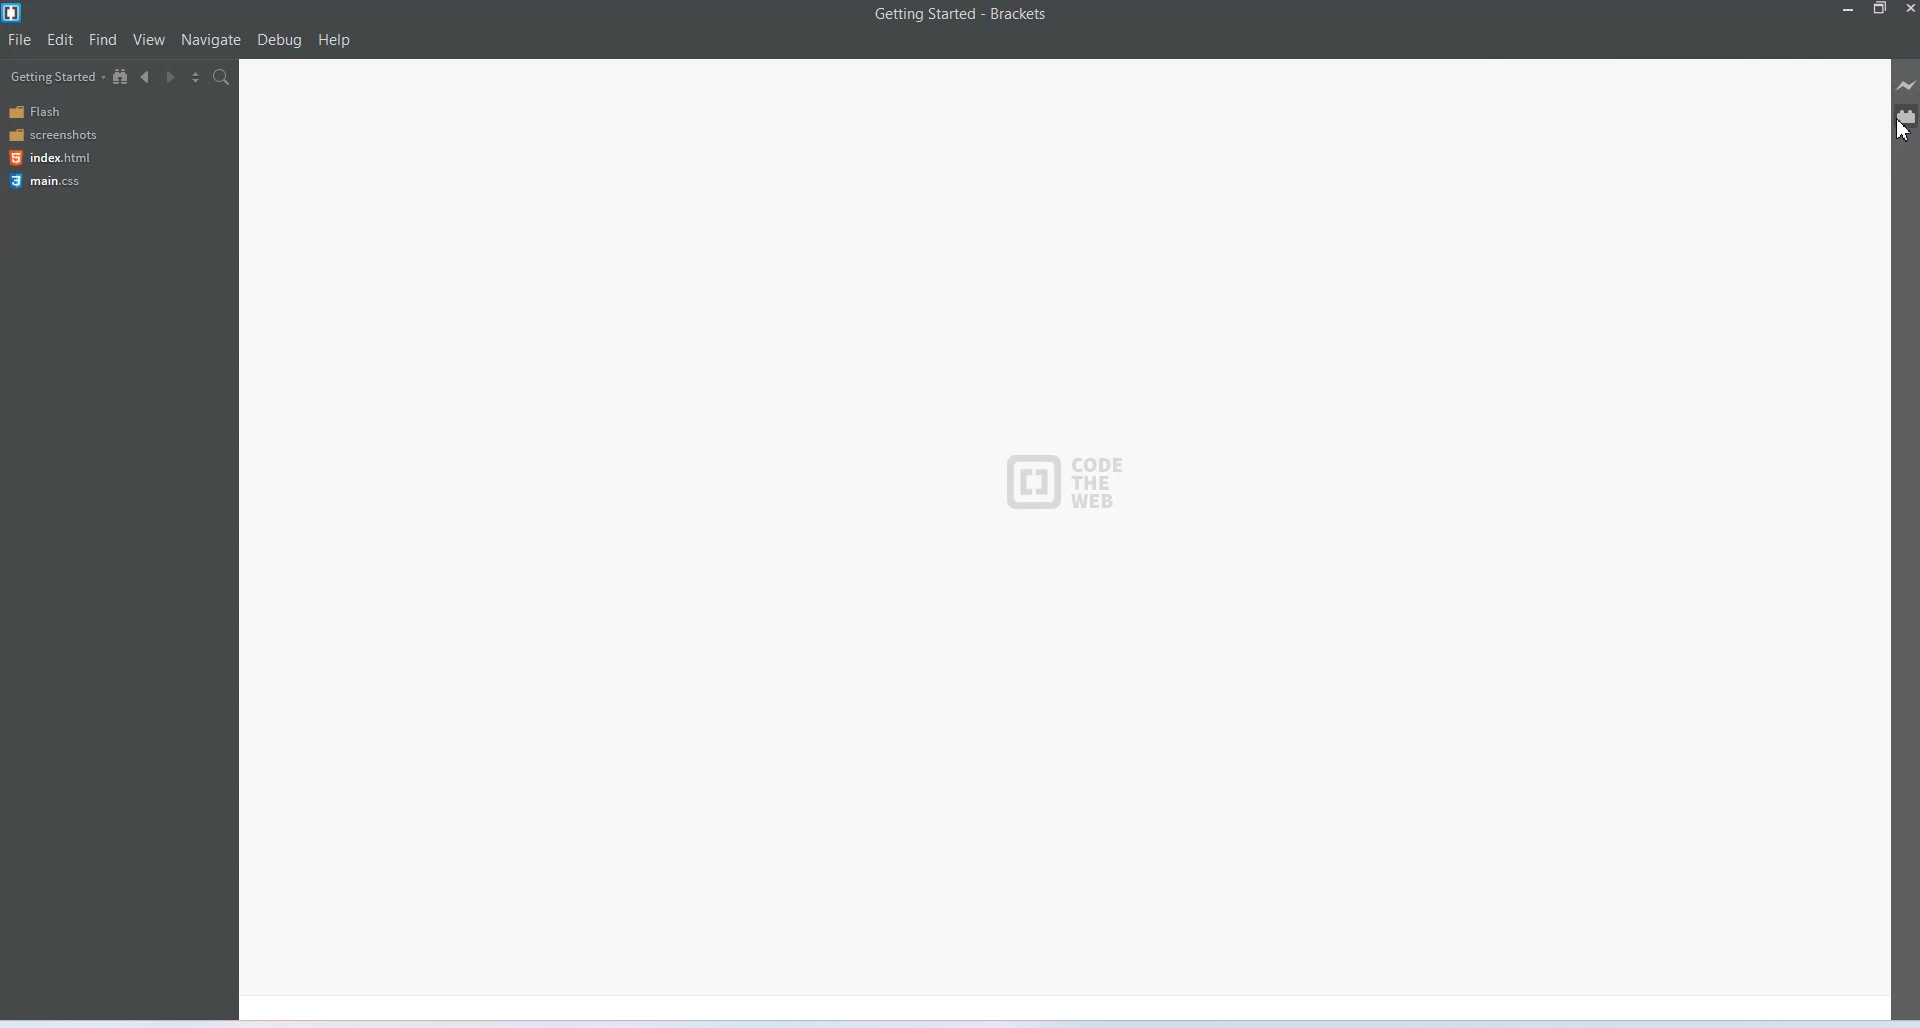 Image resolution: width=1920 pixels, height=1028 pixels. Describe the element at coordinates (1908, 9) in the screenshot. I see `Close` at that location.